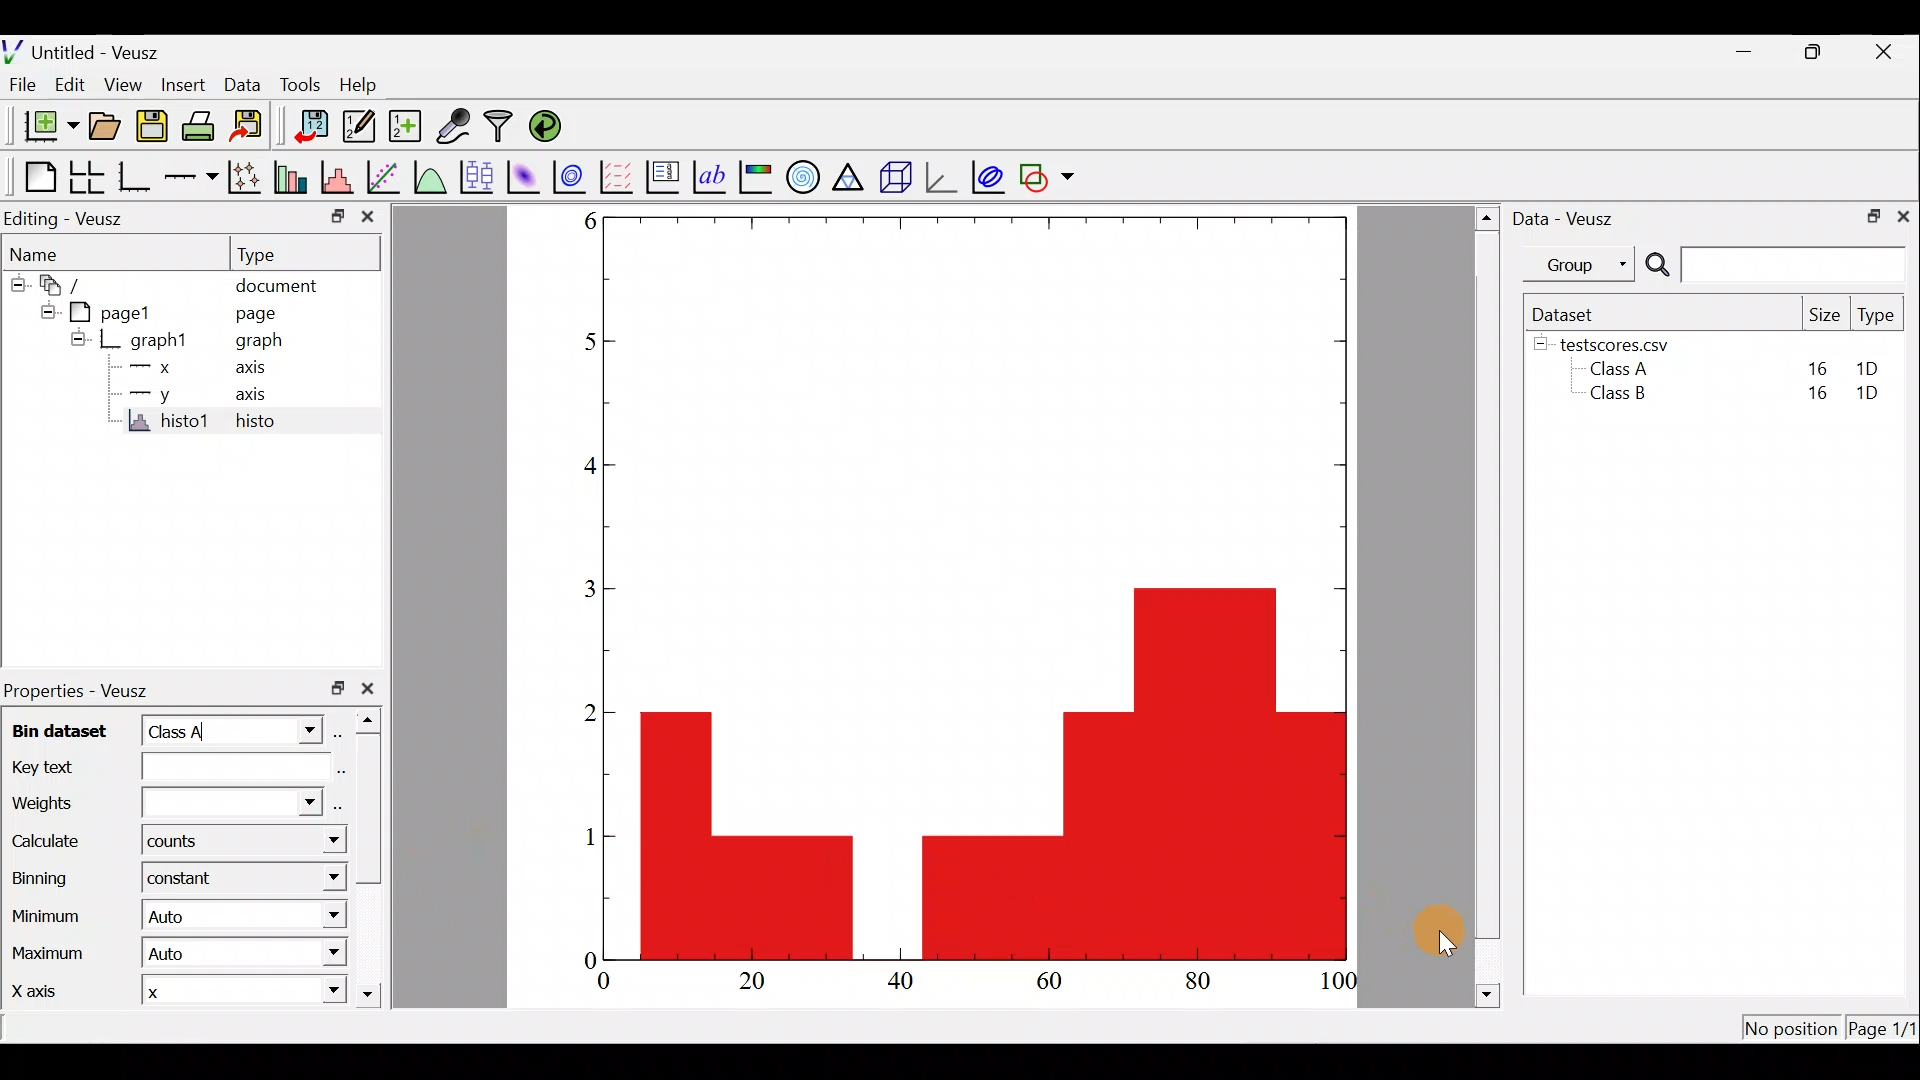 The width and height of the screenshot is (1920, 1080). I want to click on 20, so click(756, 985).